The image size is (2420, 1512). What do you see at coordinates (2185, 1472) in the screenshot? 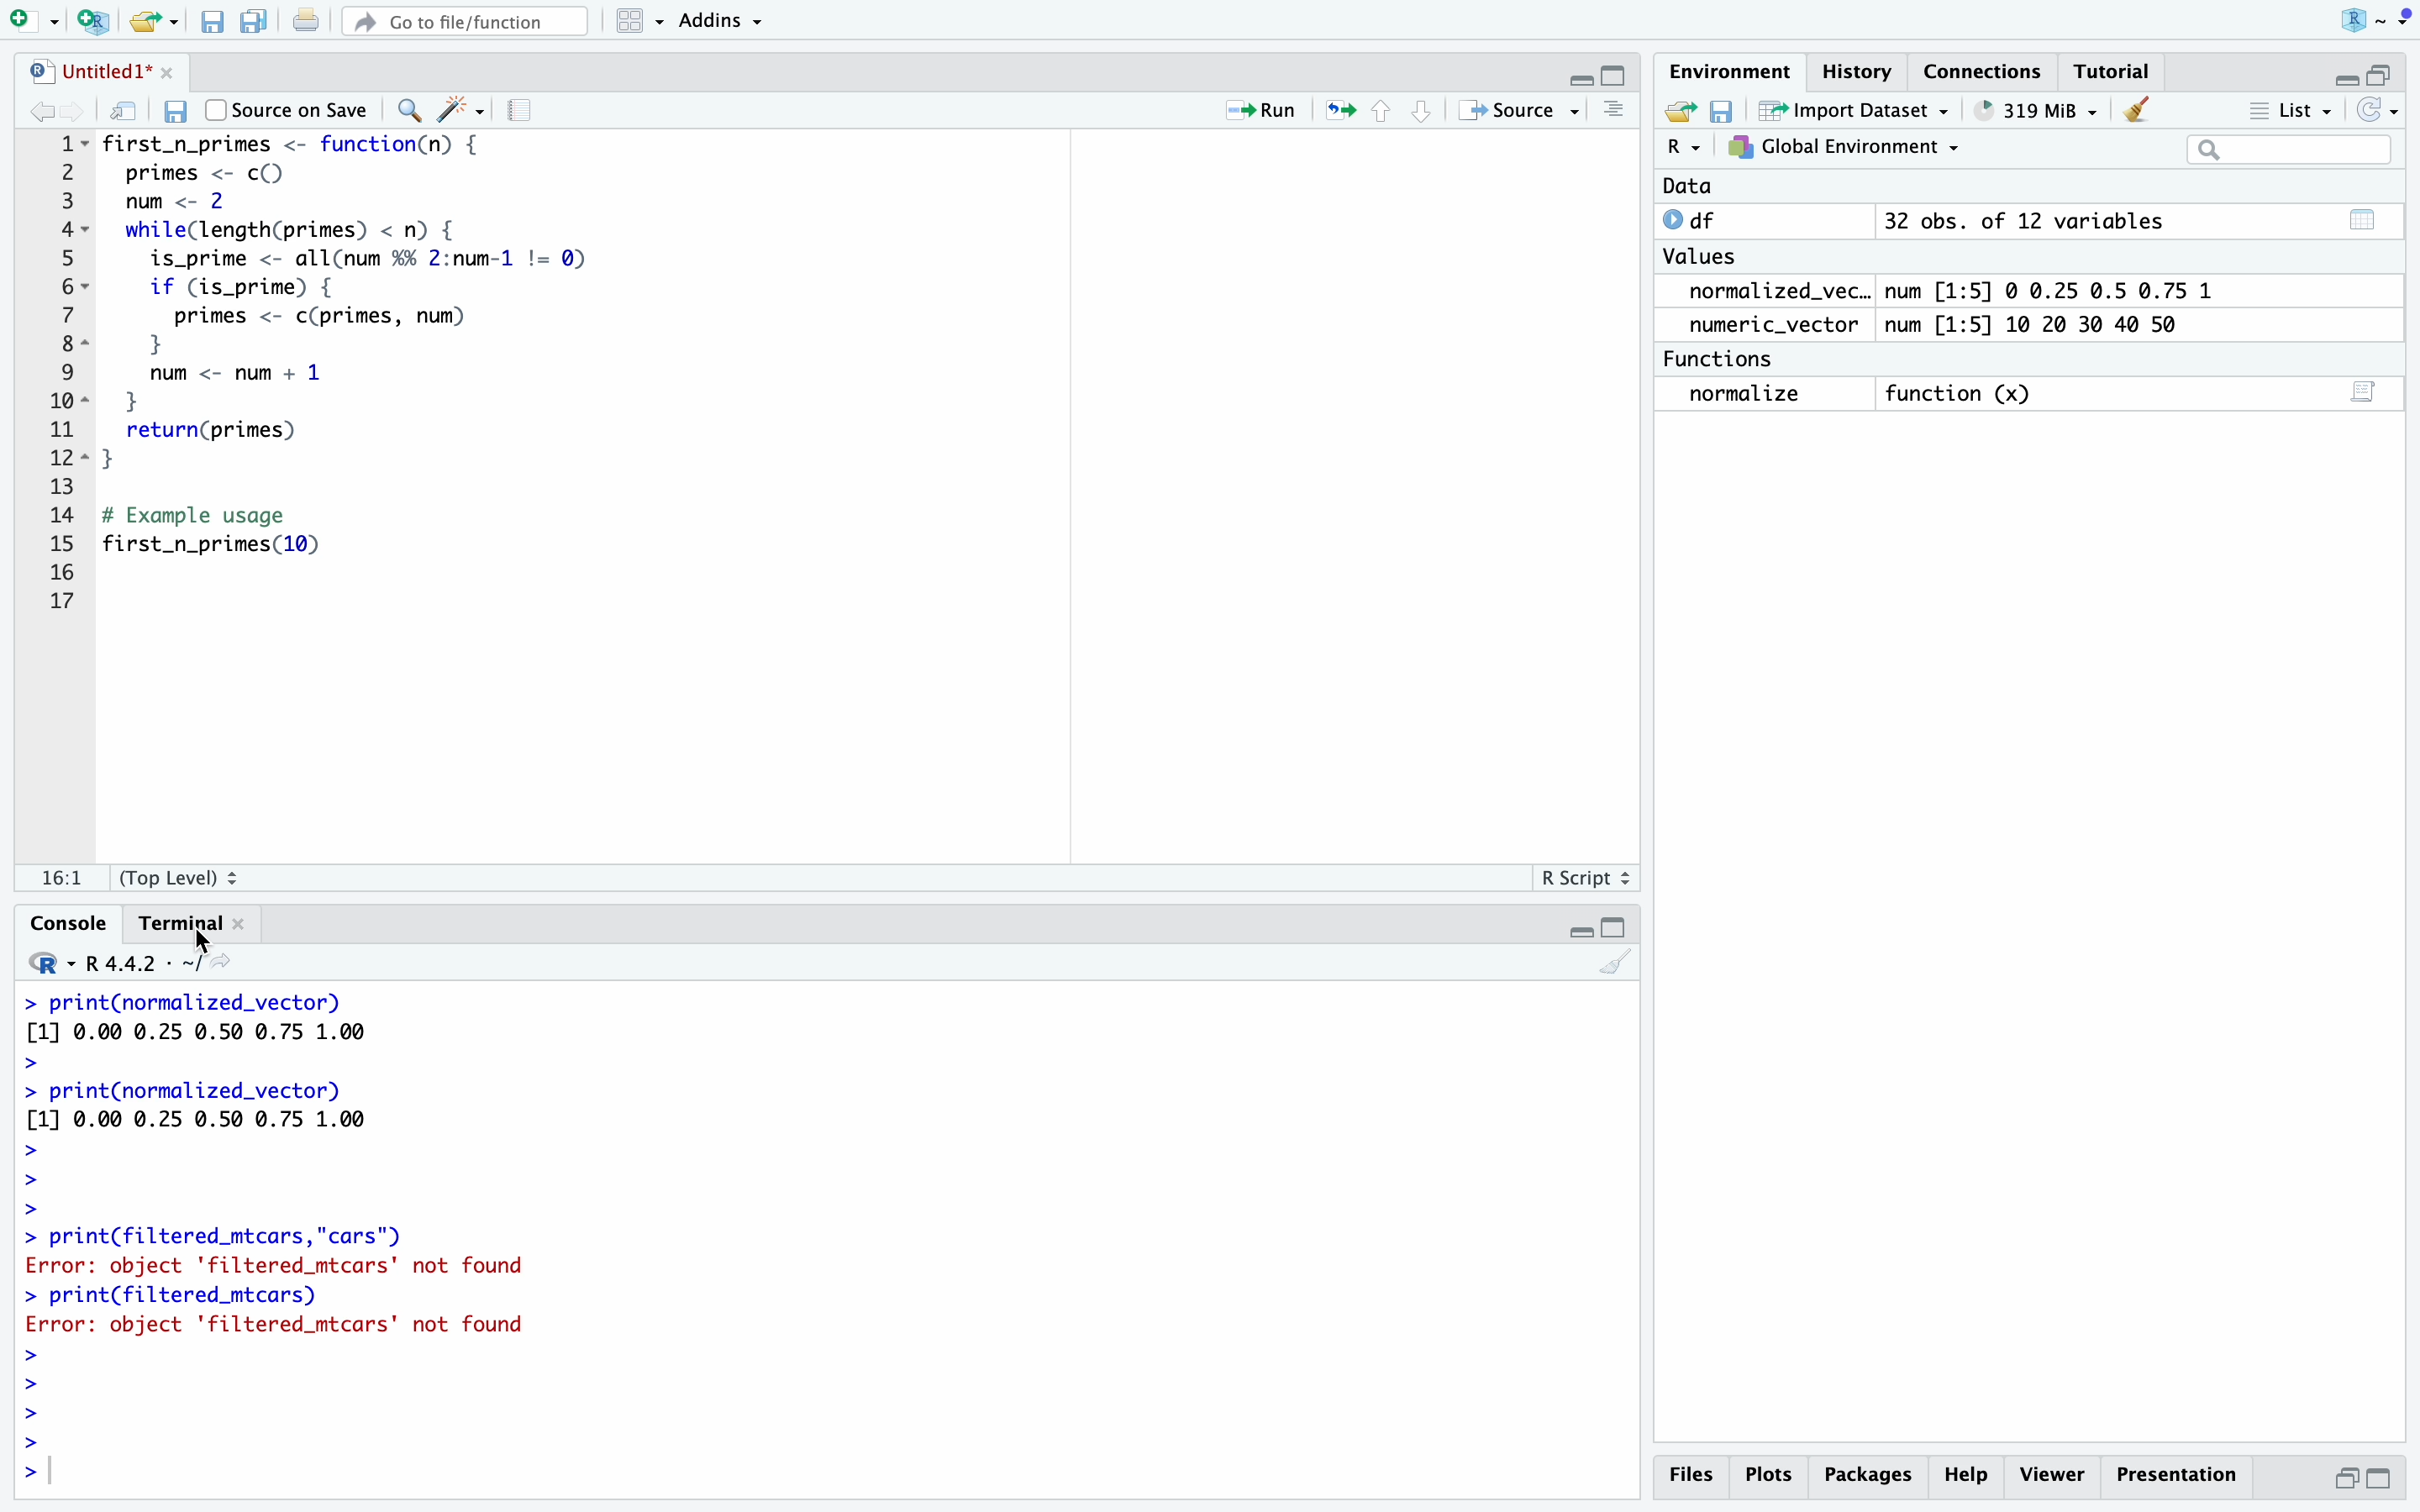
I see `Presentation` at bounding box center [2185, 1472].